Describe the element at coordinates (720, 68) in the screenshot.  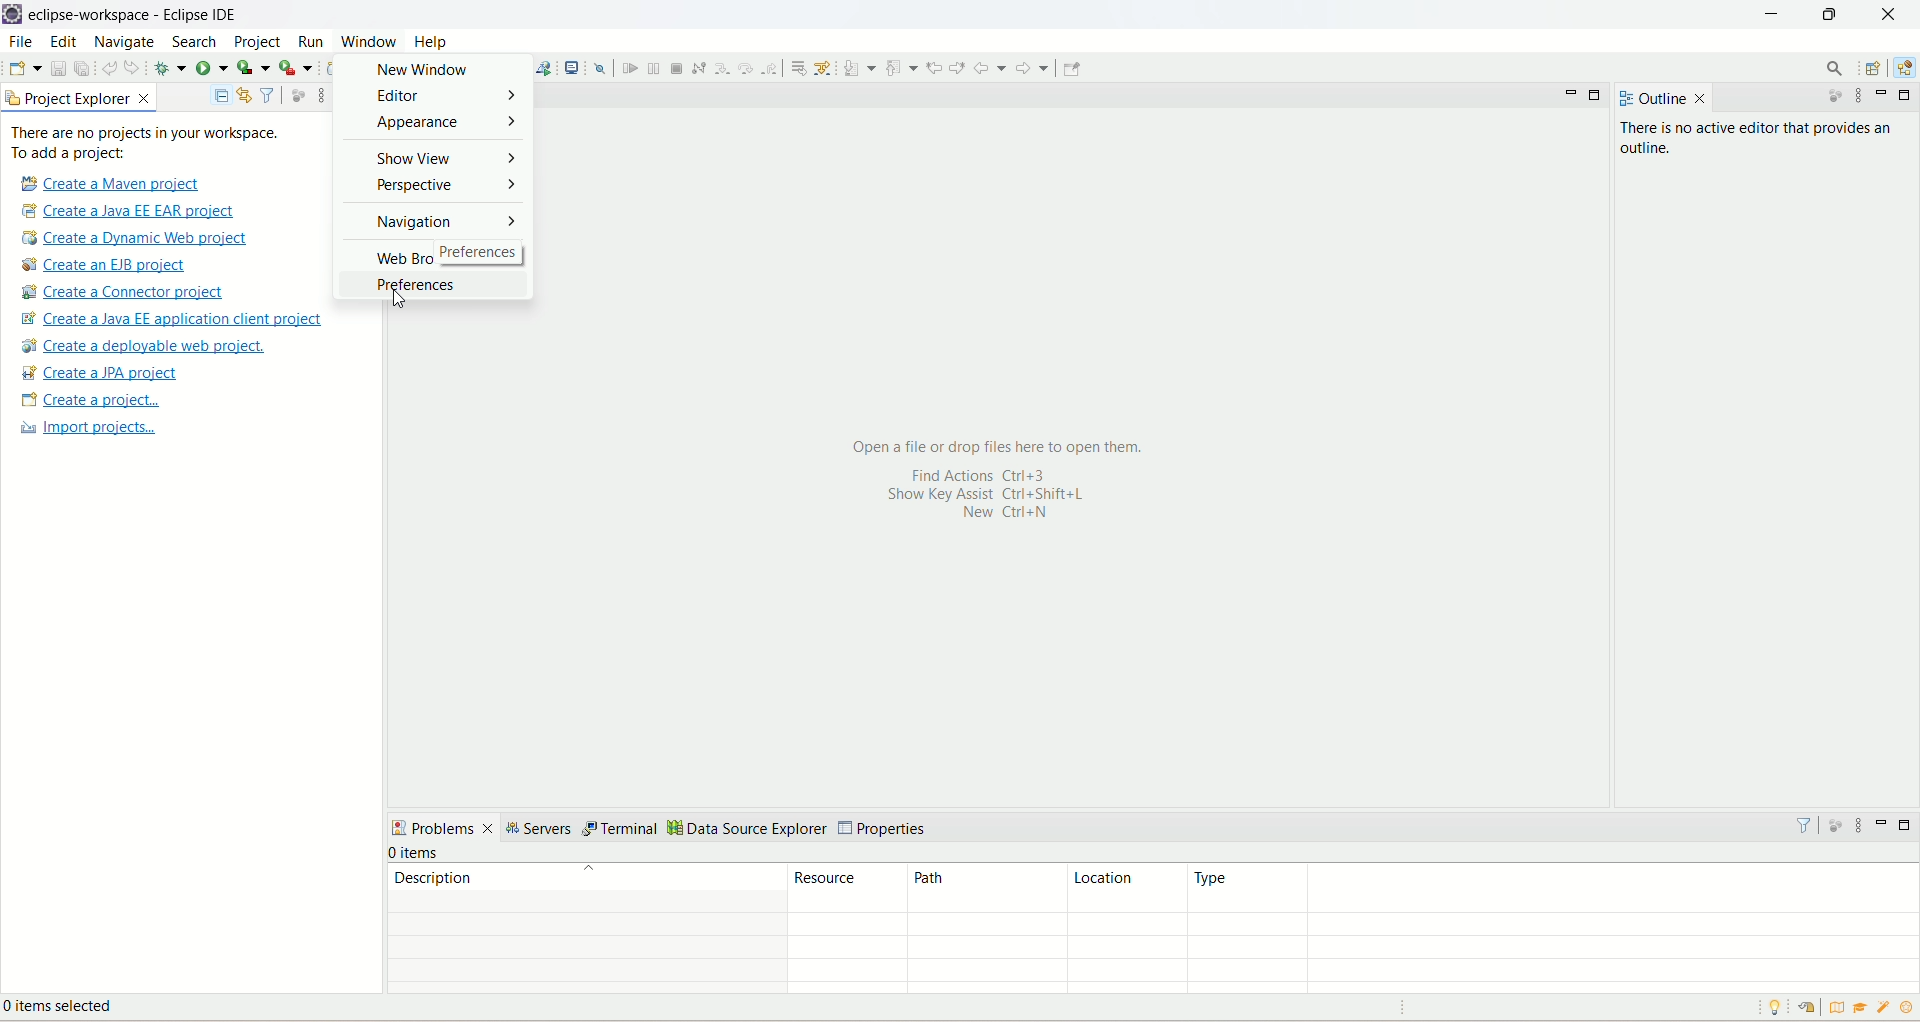
I see `step into` at that location.